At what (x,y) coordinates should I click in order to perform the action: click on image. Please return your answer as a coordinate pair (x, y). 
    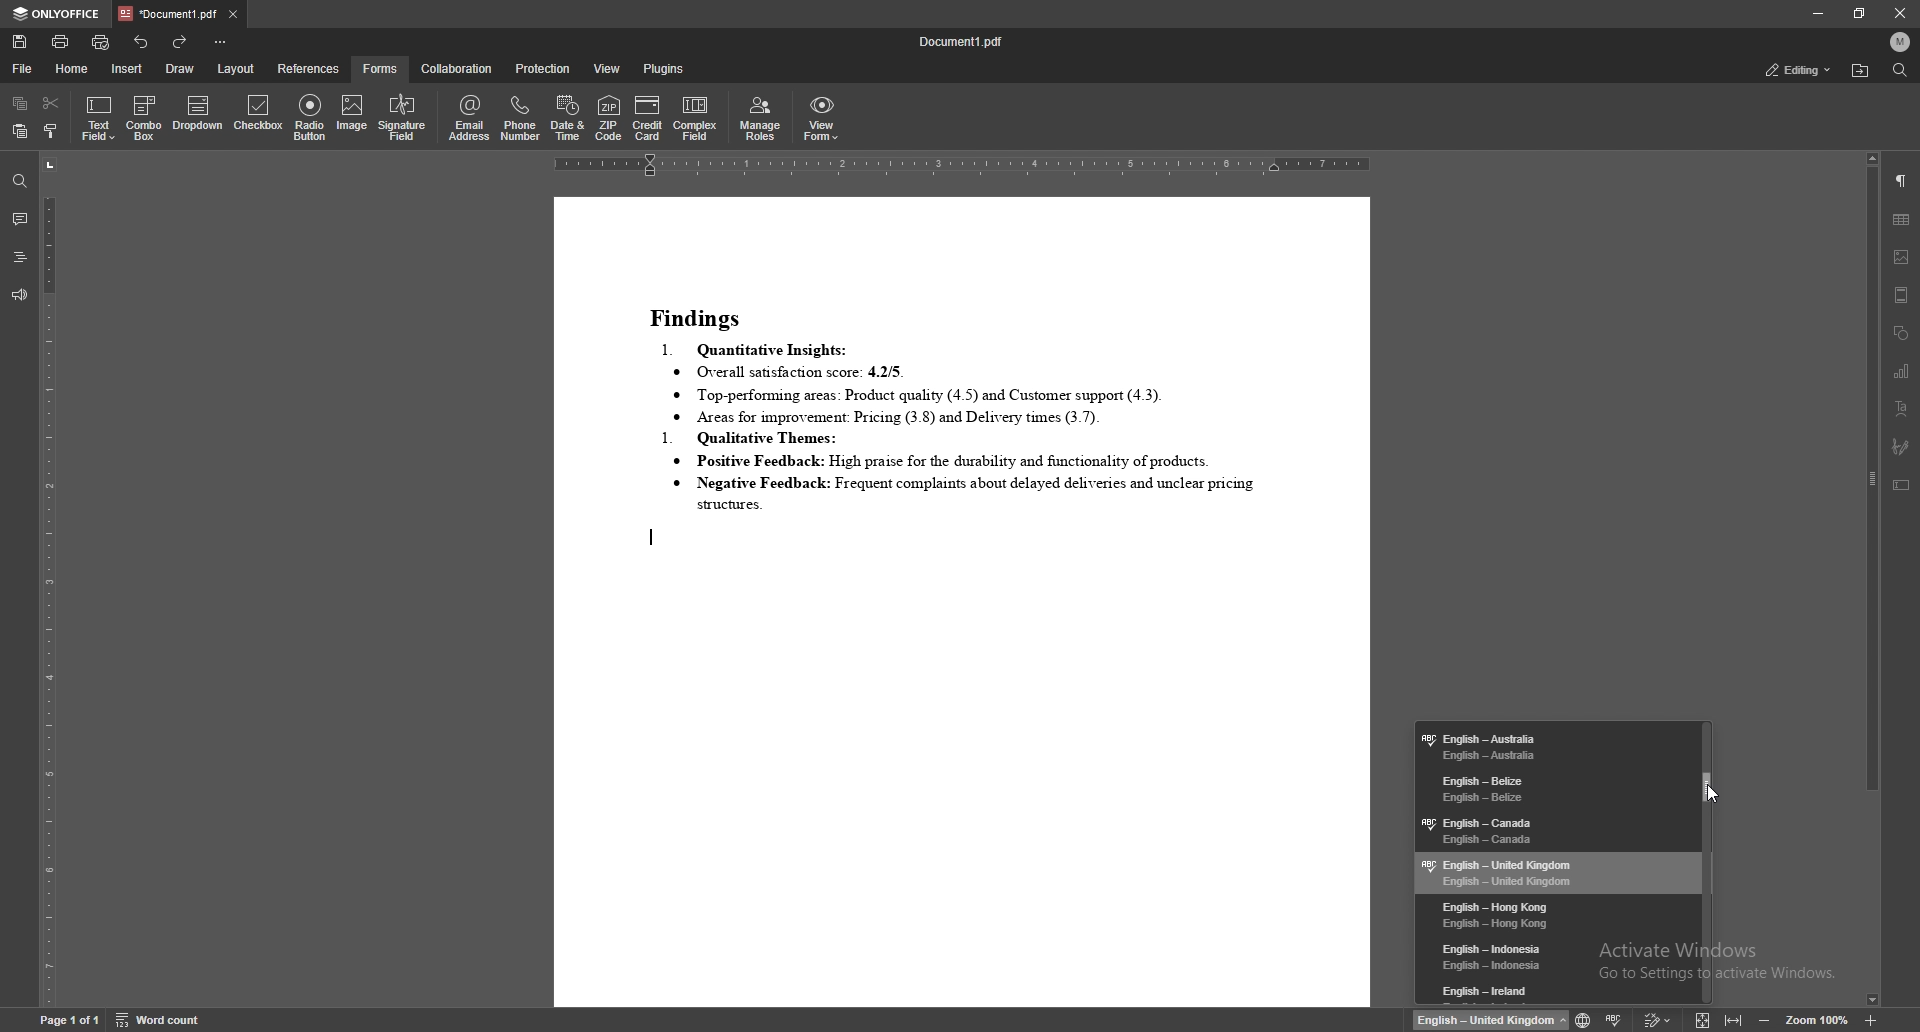
    Looking at the image, I should click on (1902, 257).